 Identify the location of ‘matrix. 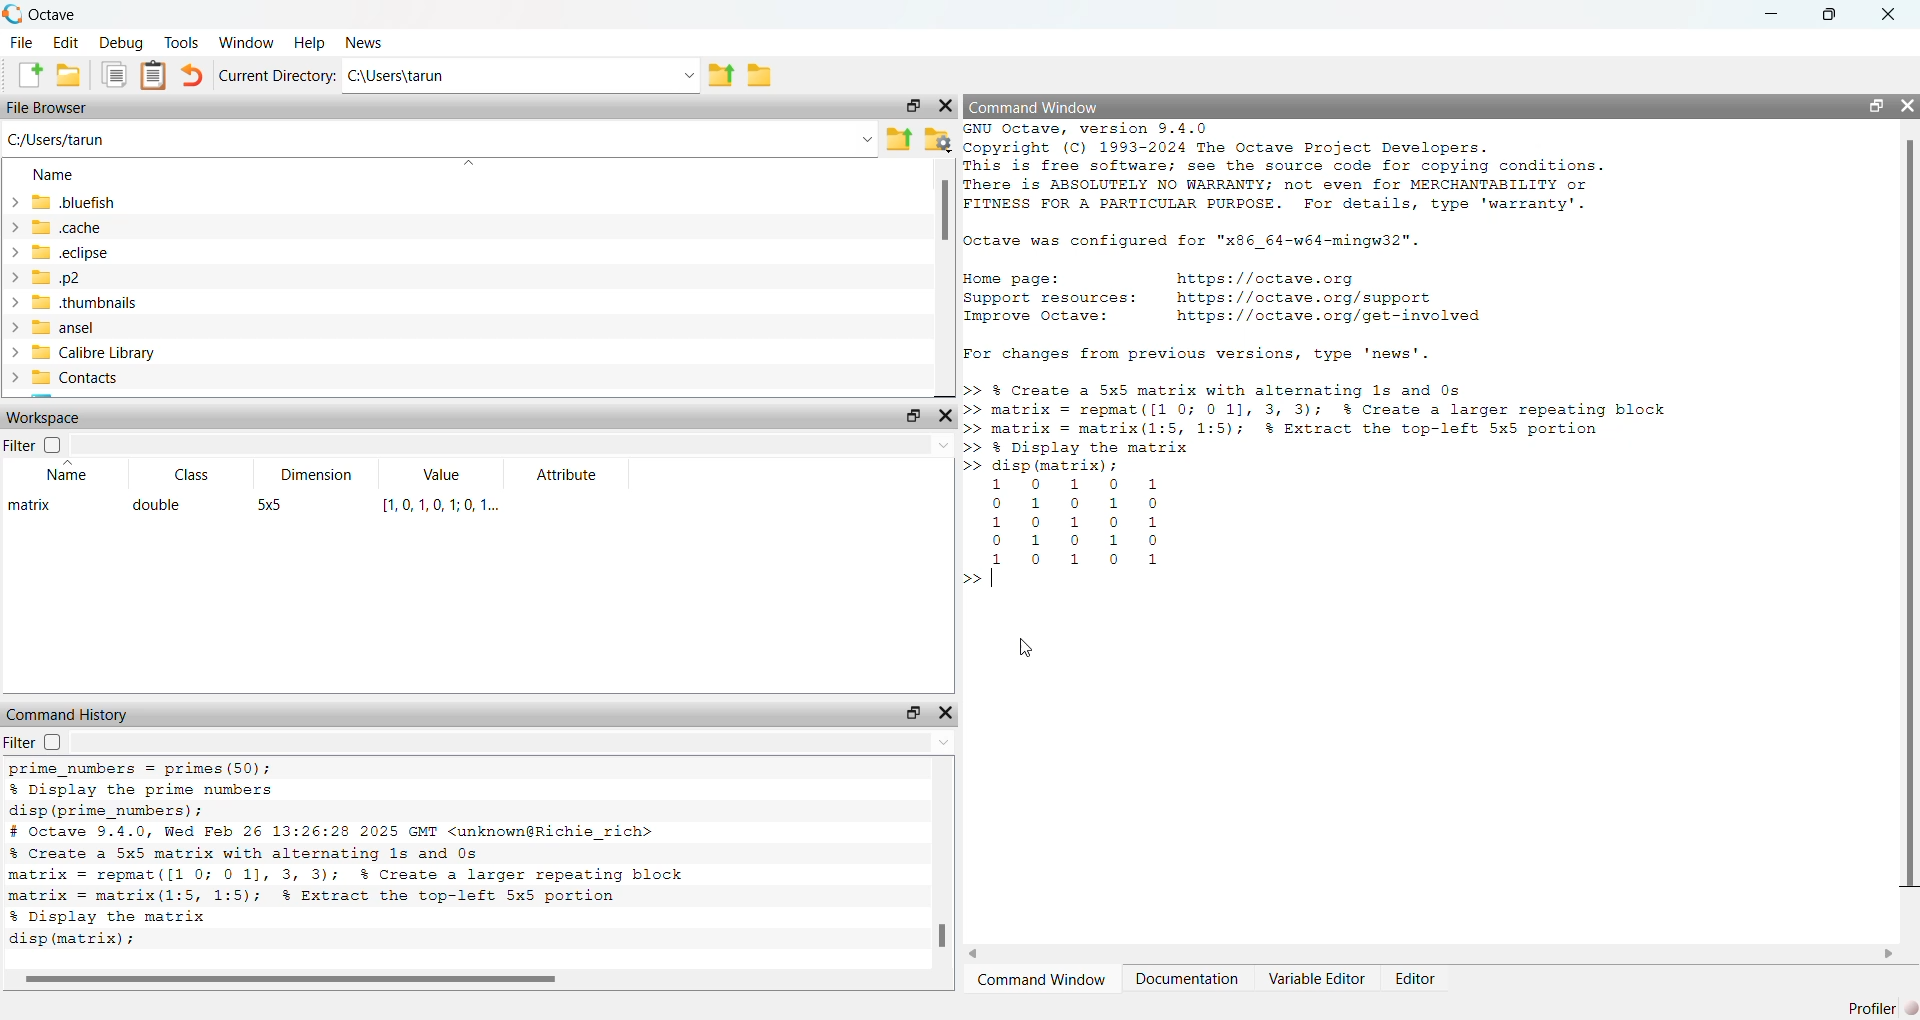
(30, 505).